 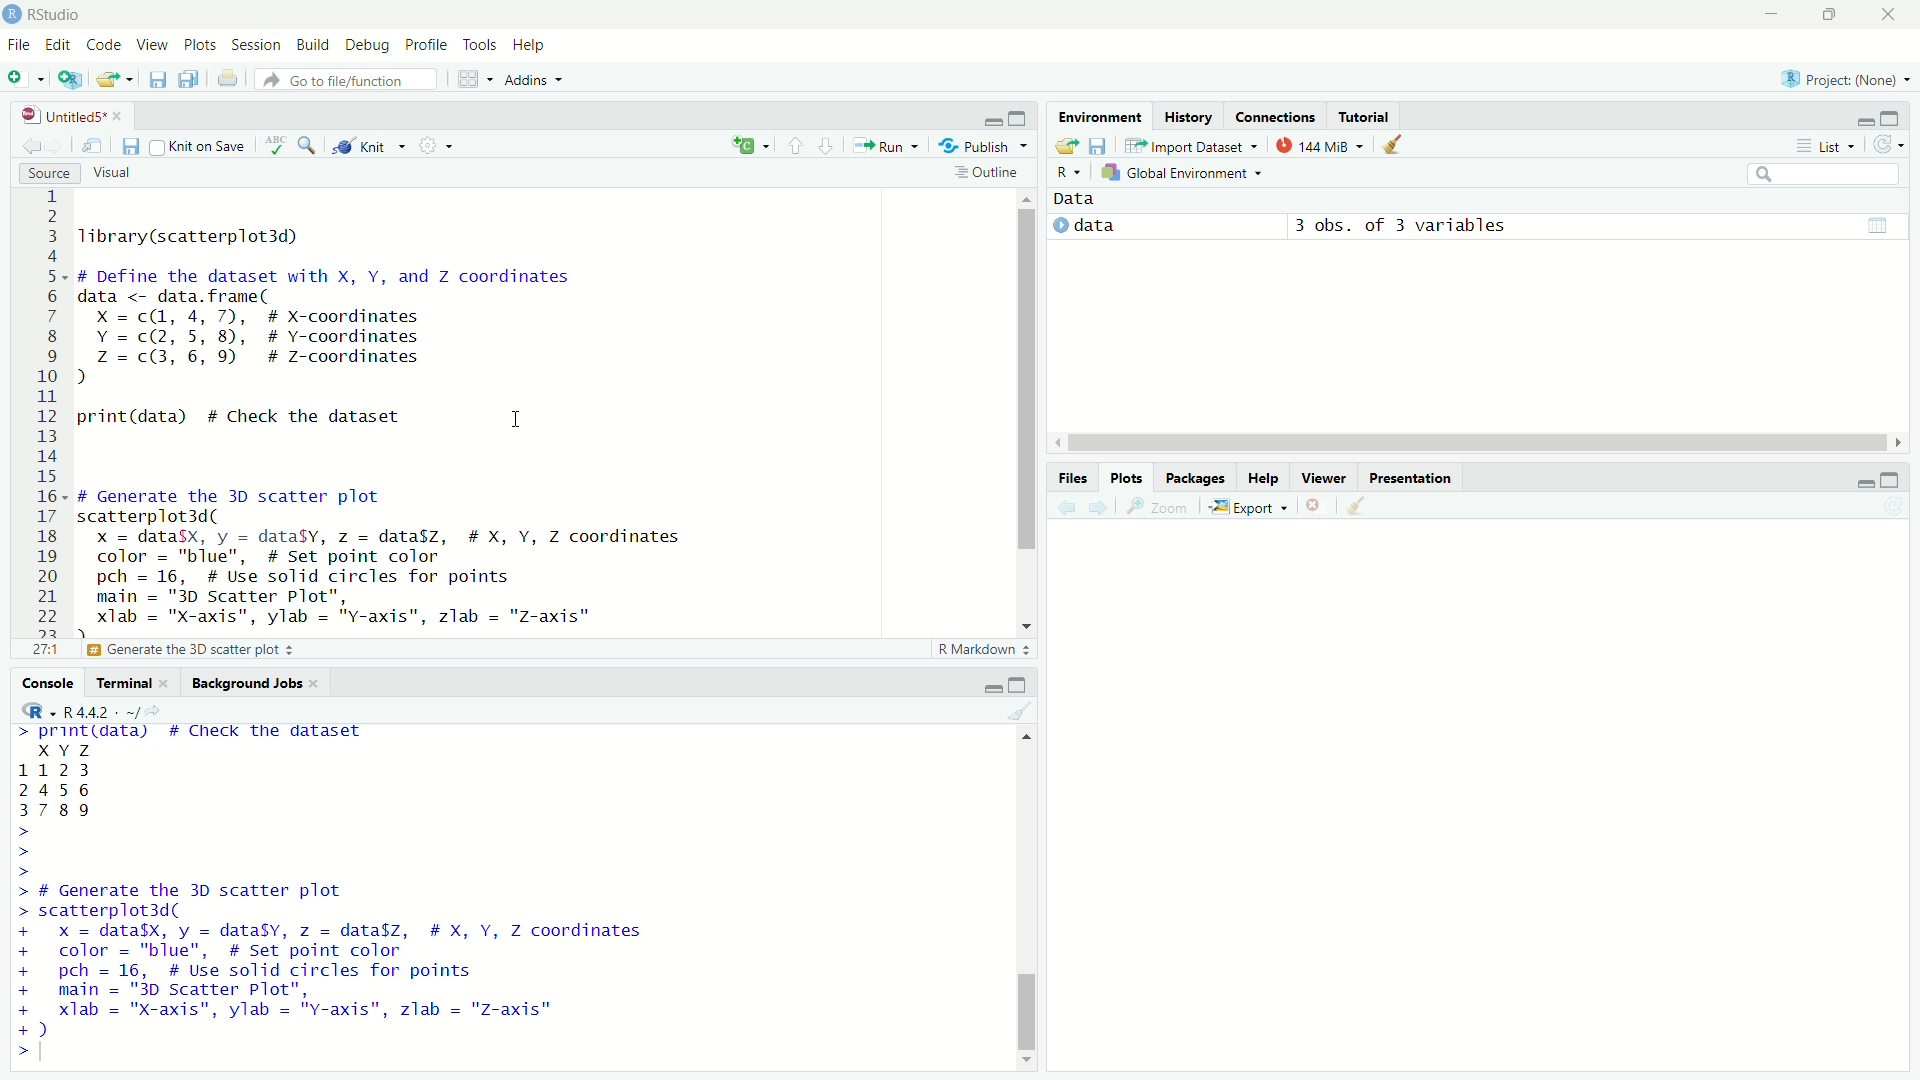 What do you see at coordinates (68, 748) in the screenshot?
I see `x y 7` at bounding box center [68, 748].